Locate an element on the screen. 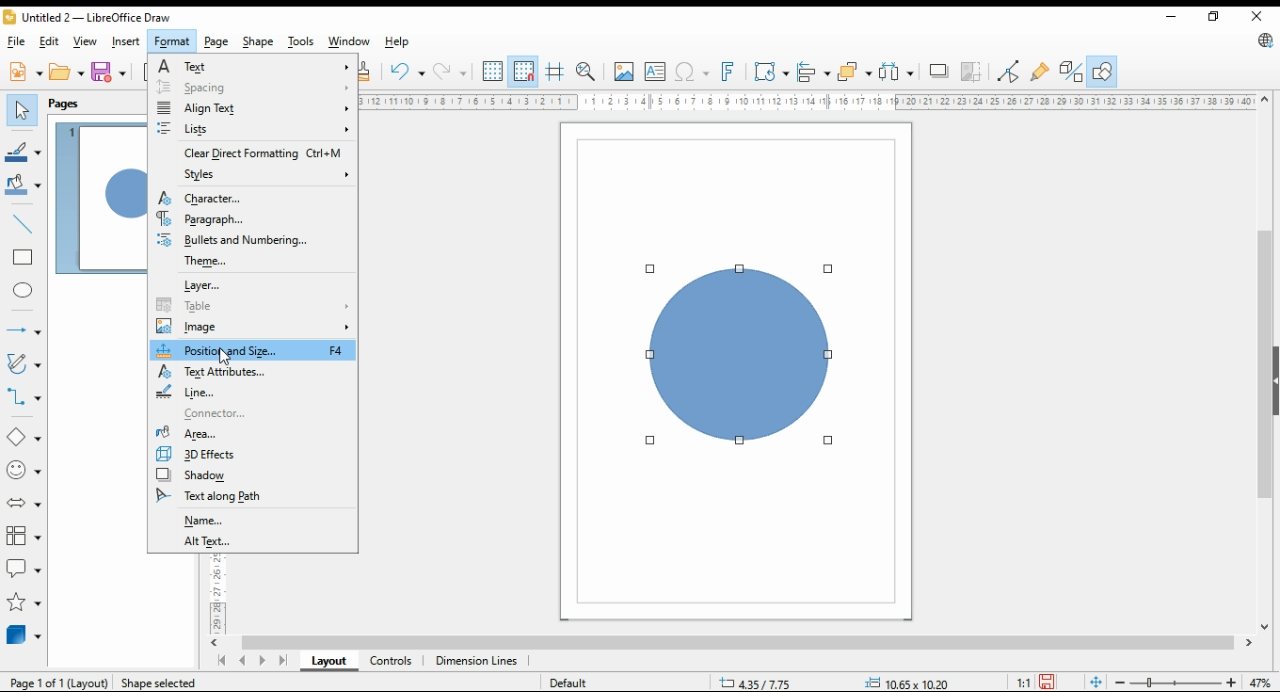 This screenshot has width=1280, height=692. shadow is located at coordinates (230, 474).